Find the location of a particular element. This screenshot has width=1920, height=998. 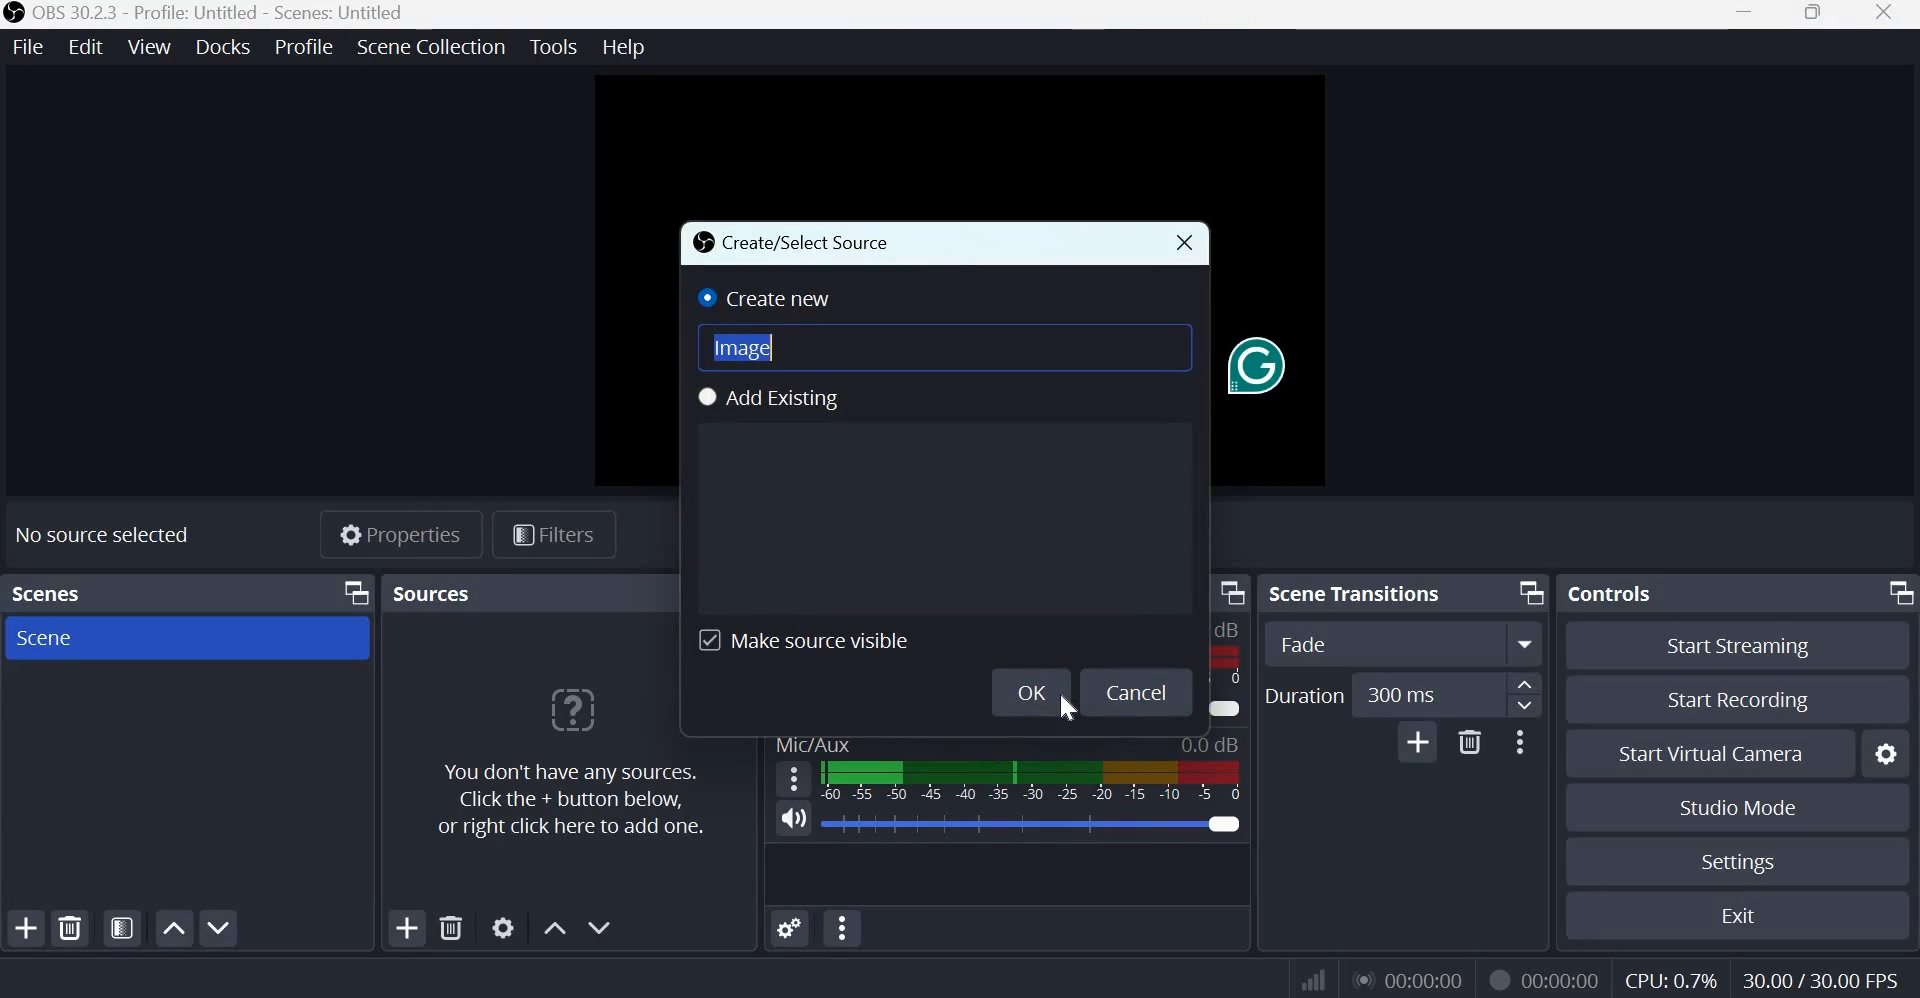

Ok is located at coordinates (1033, 690).